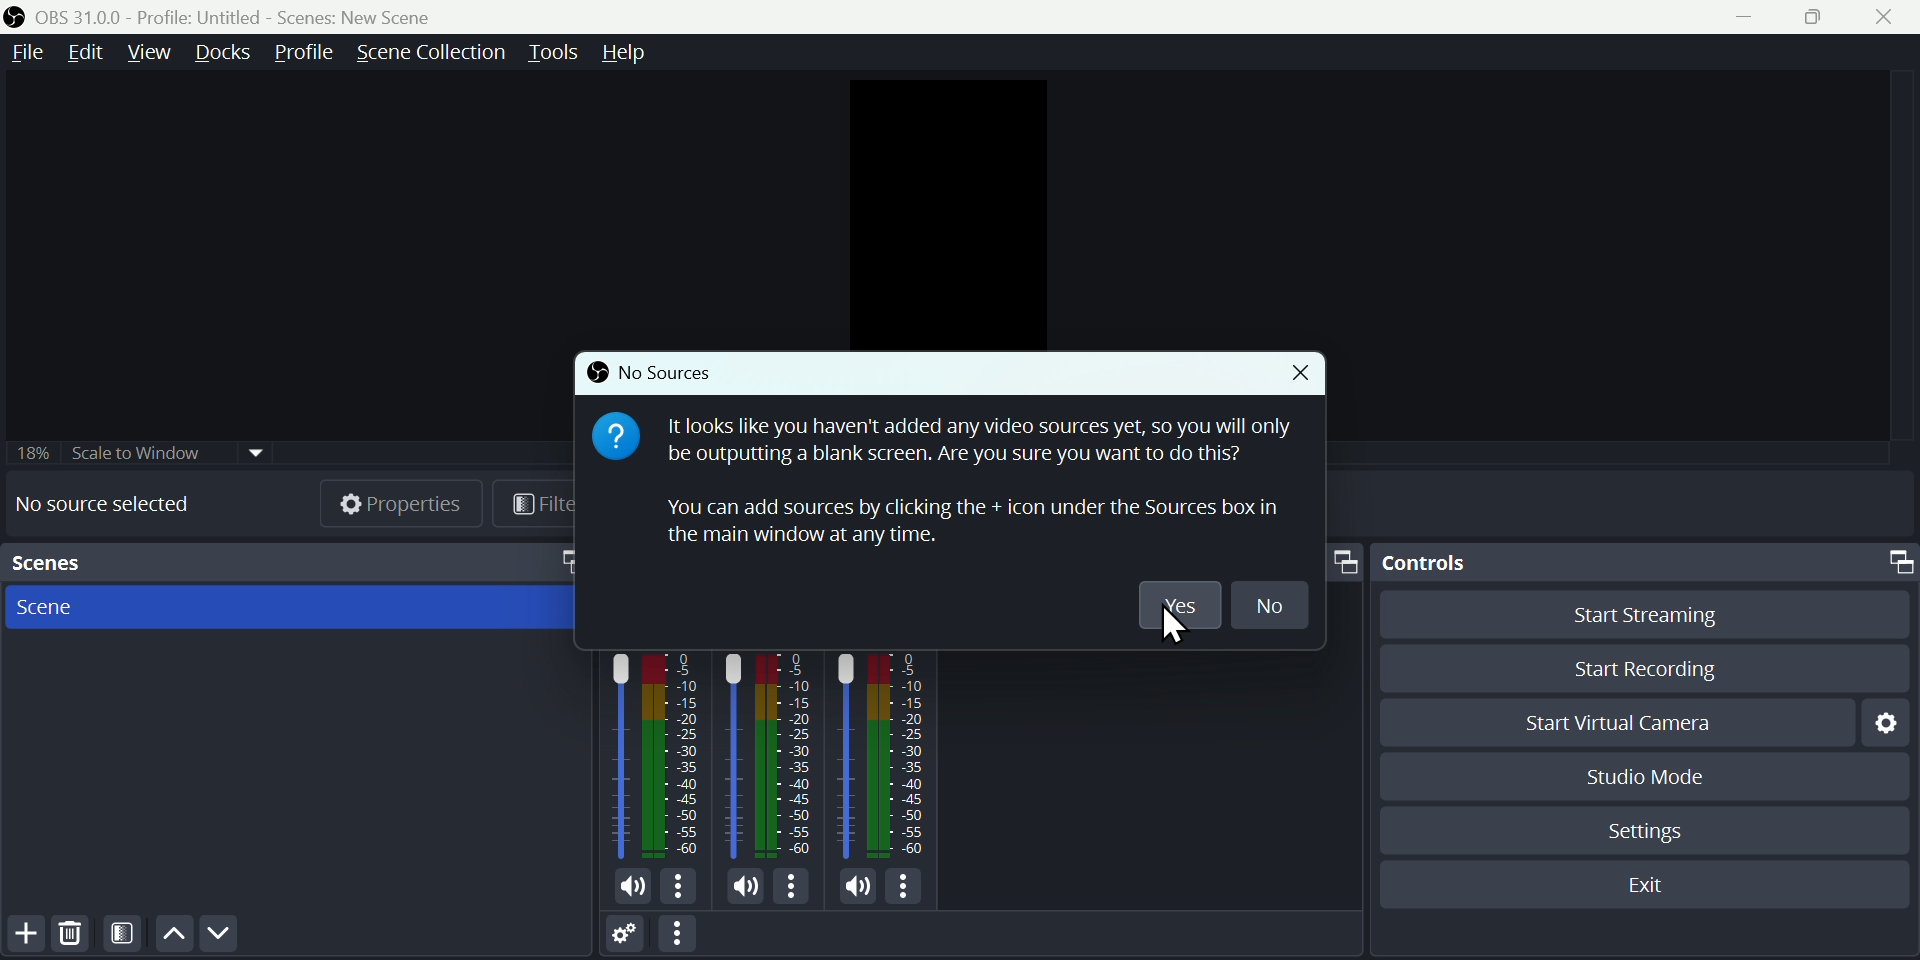 This screenshot has height=960, width=1920. What do you see at coordinates (769, 778) in the screenshot?
I see `Audiobar` at bounding box center [769, 778].